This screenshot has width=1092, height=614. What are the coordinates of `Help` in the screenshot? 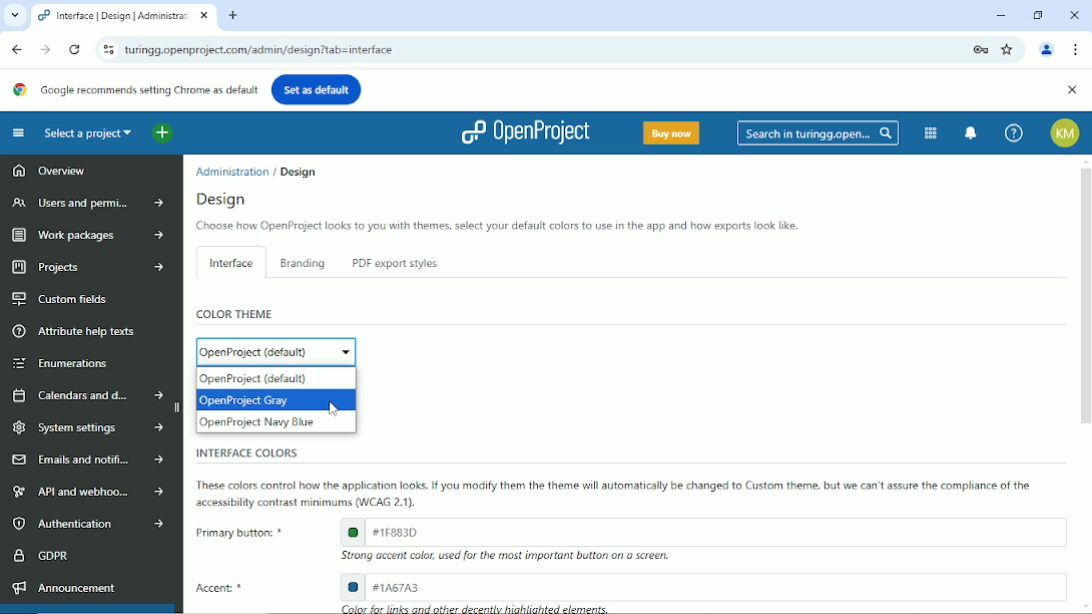 It's located at (1013, 133).